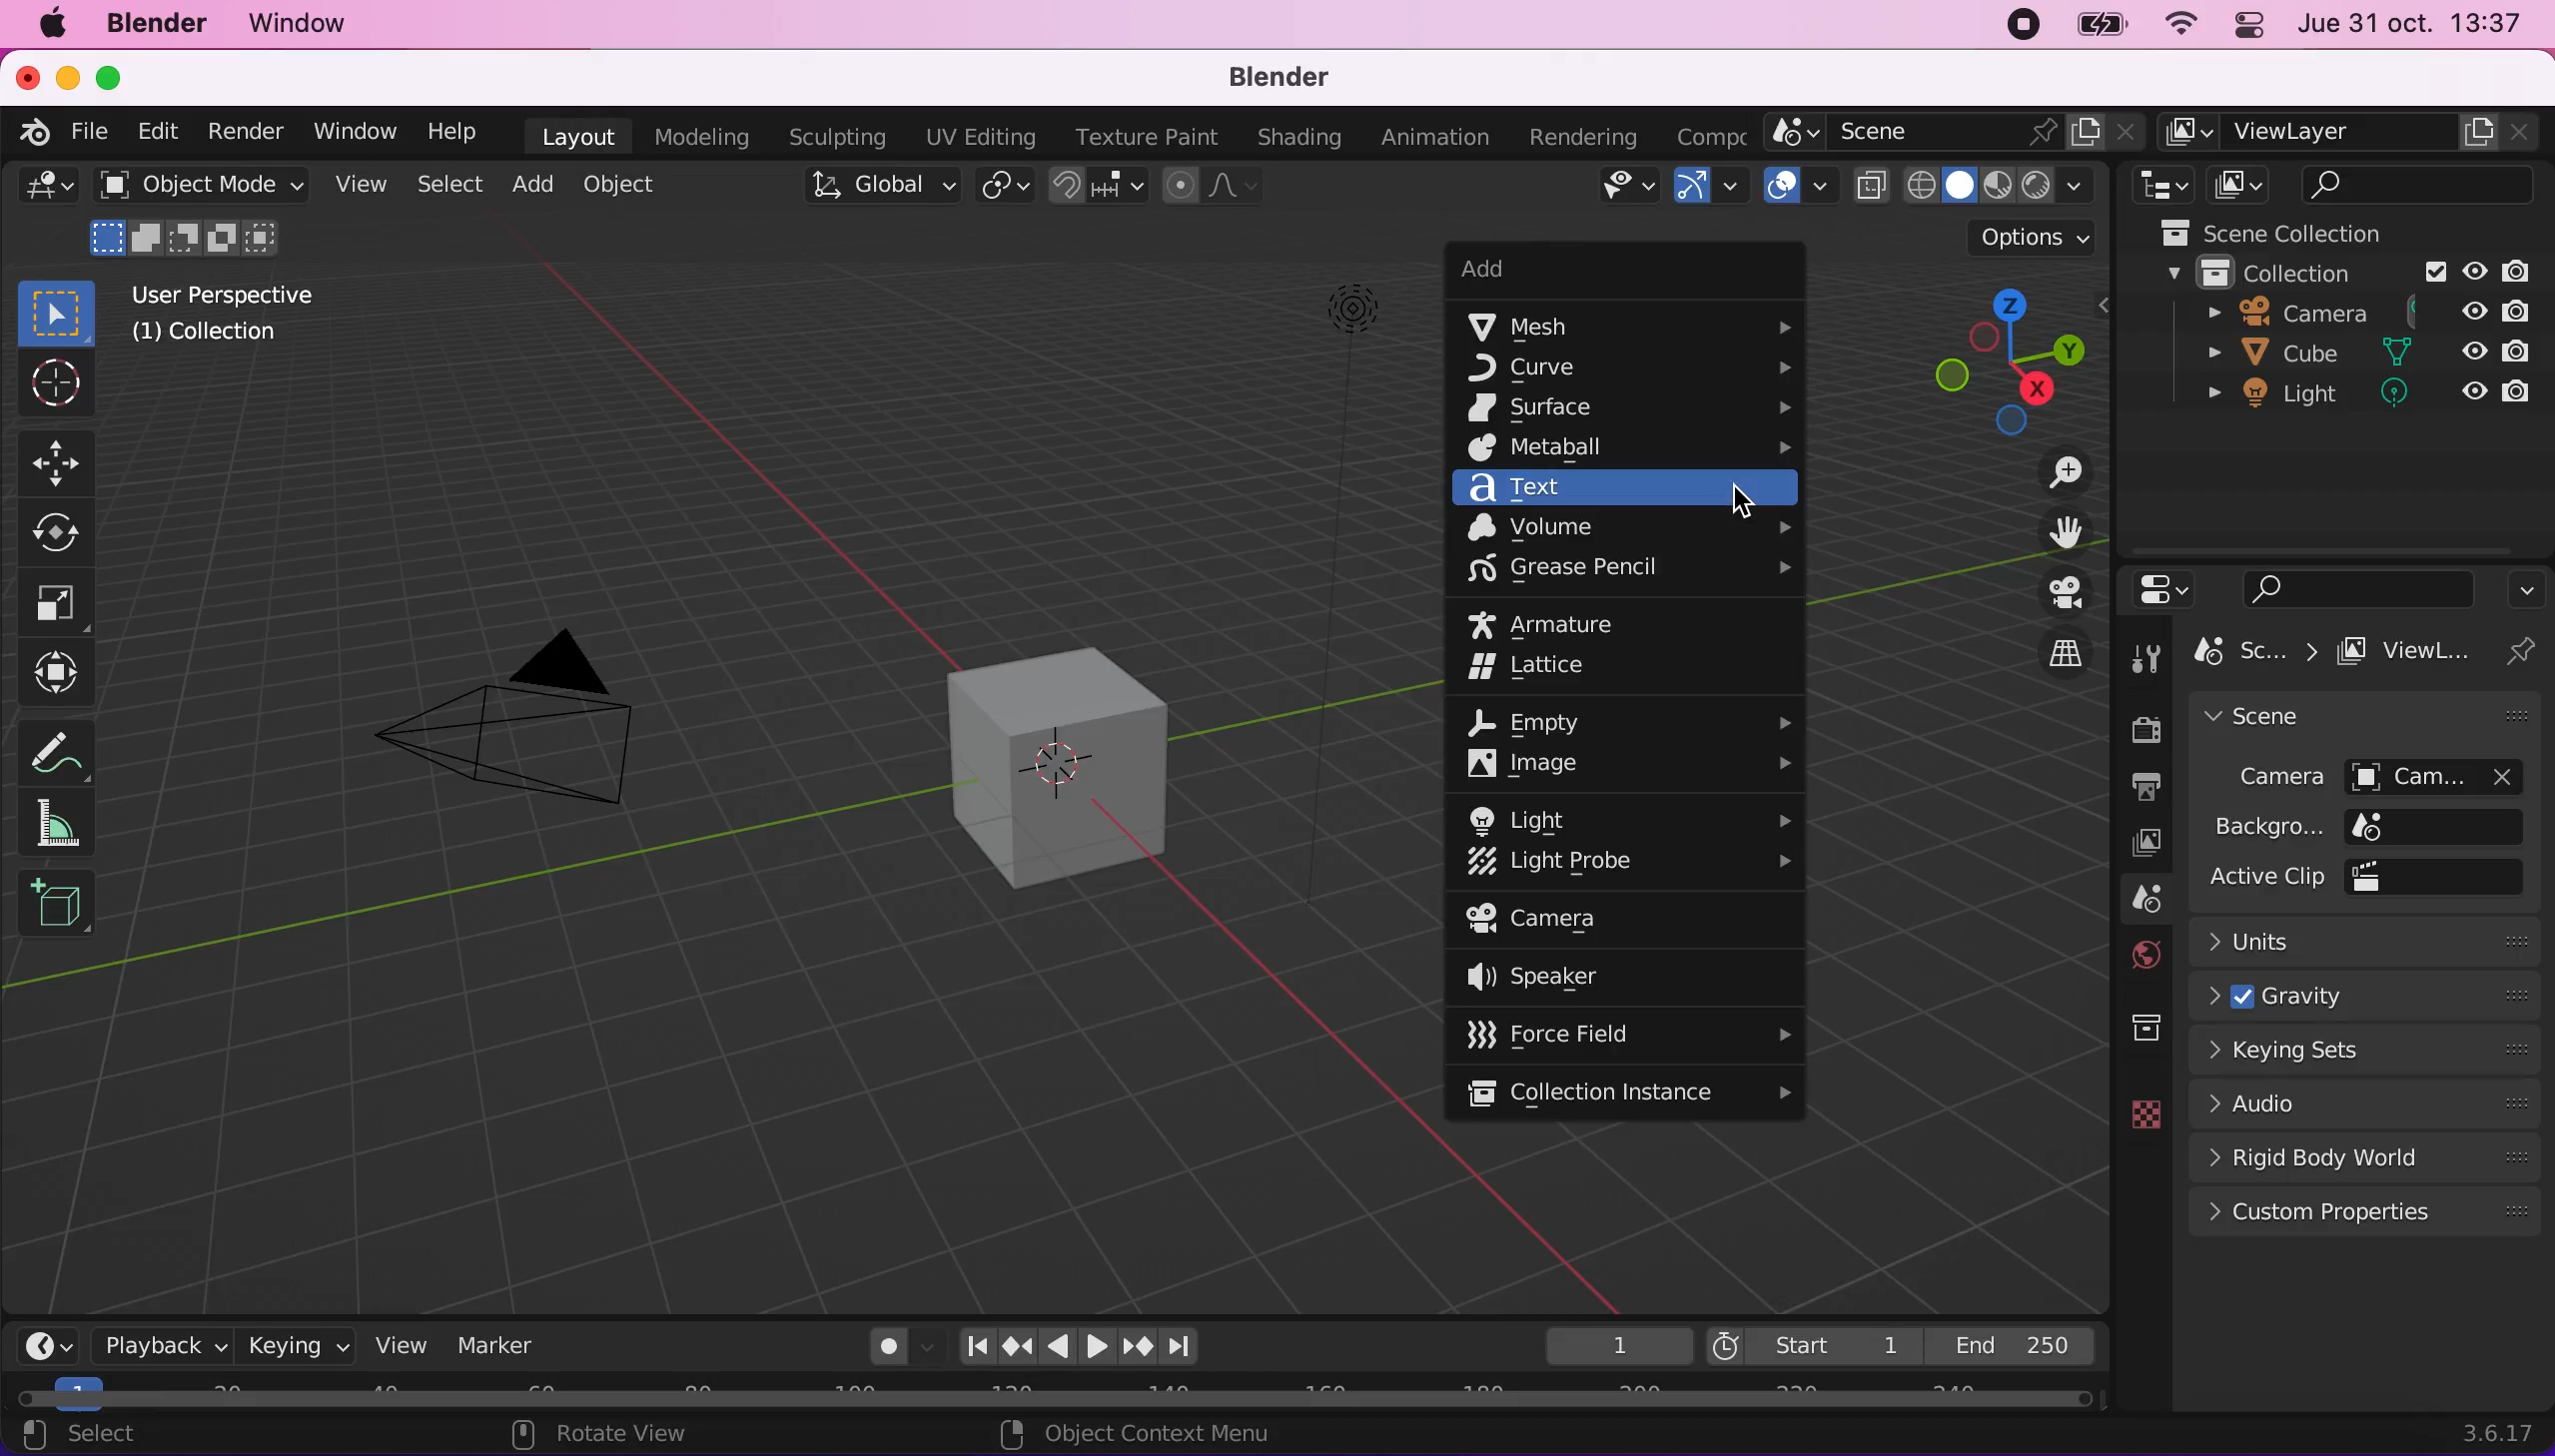 The image size is (2555, 1456). I want to click on render, so click(248, 129).